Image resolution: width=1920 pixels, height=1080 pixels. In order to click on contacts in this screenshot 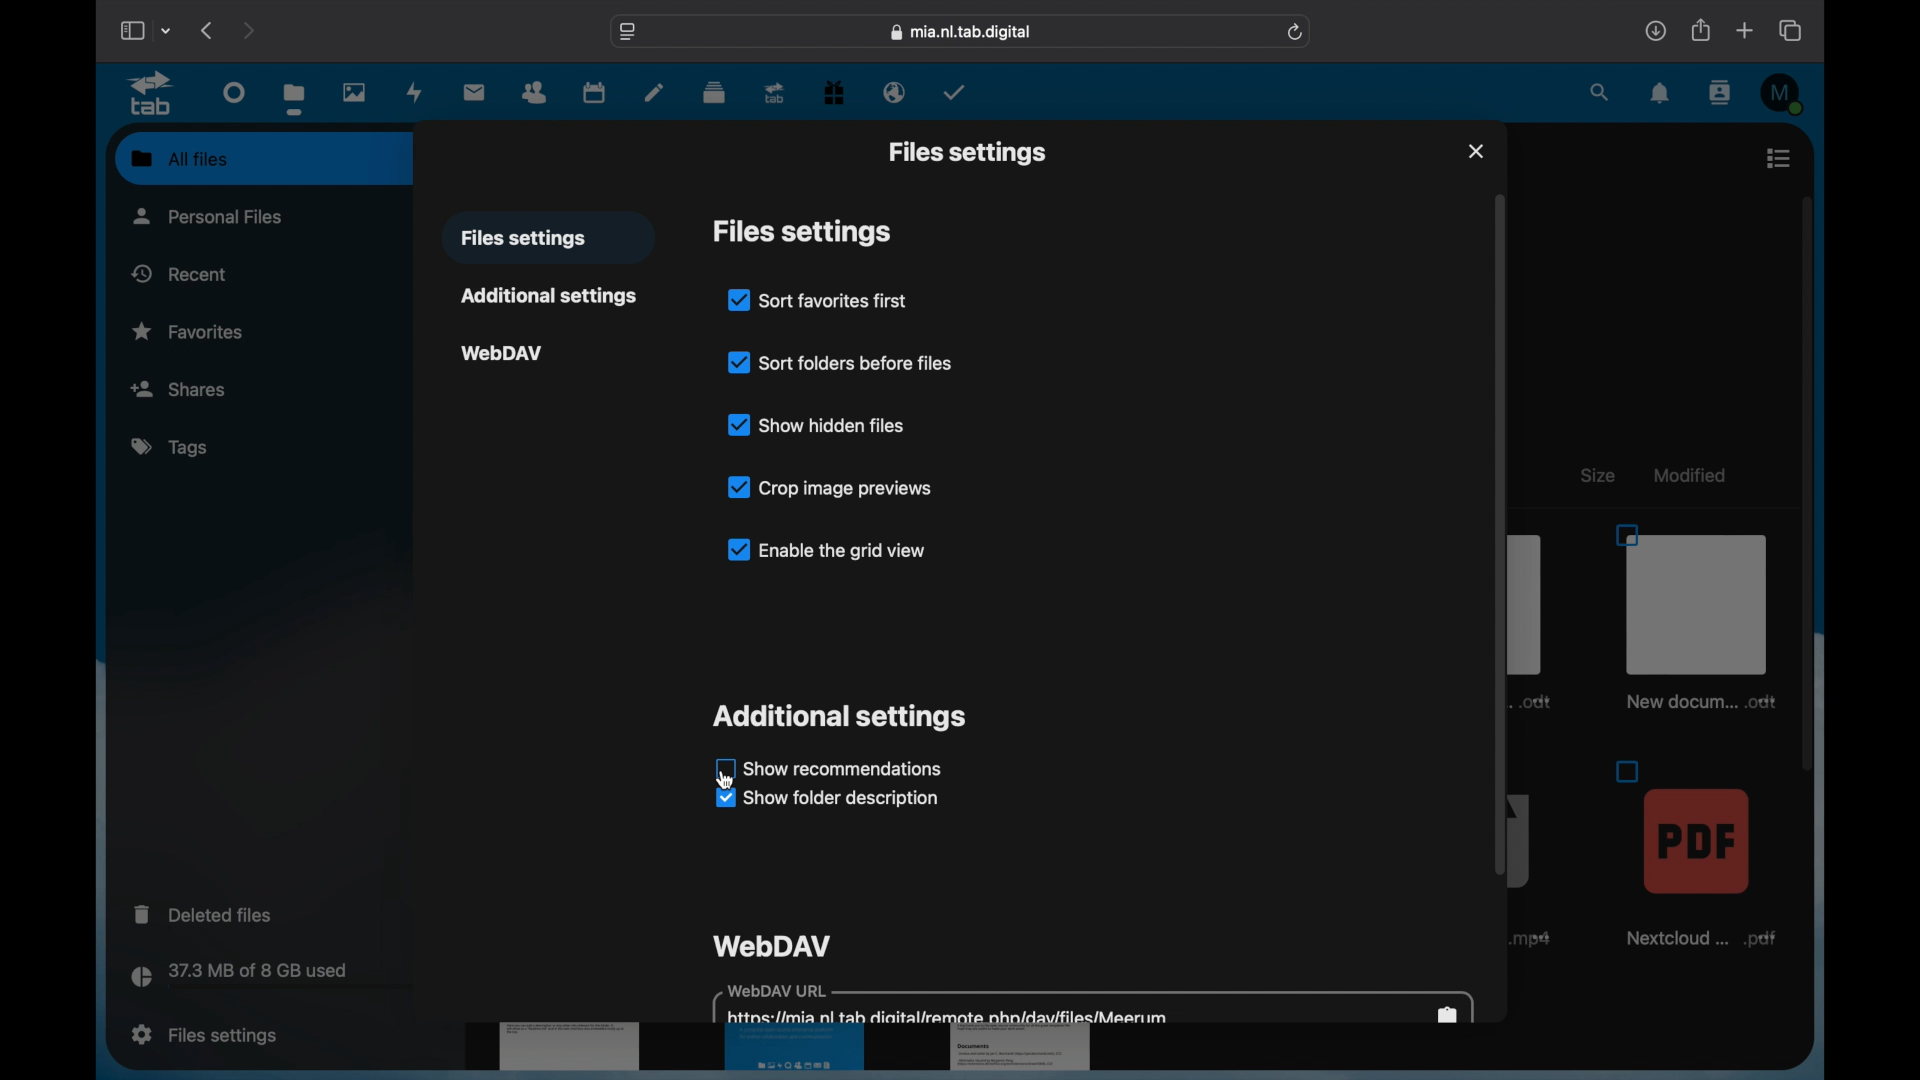, I will do `click(1720, 94)`.